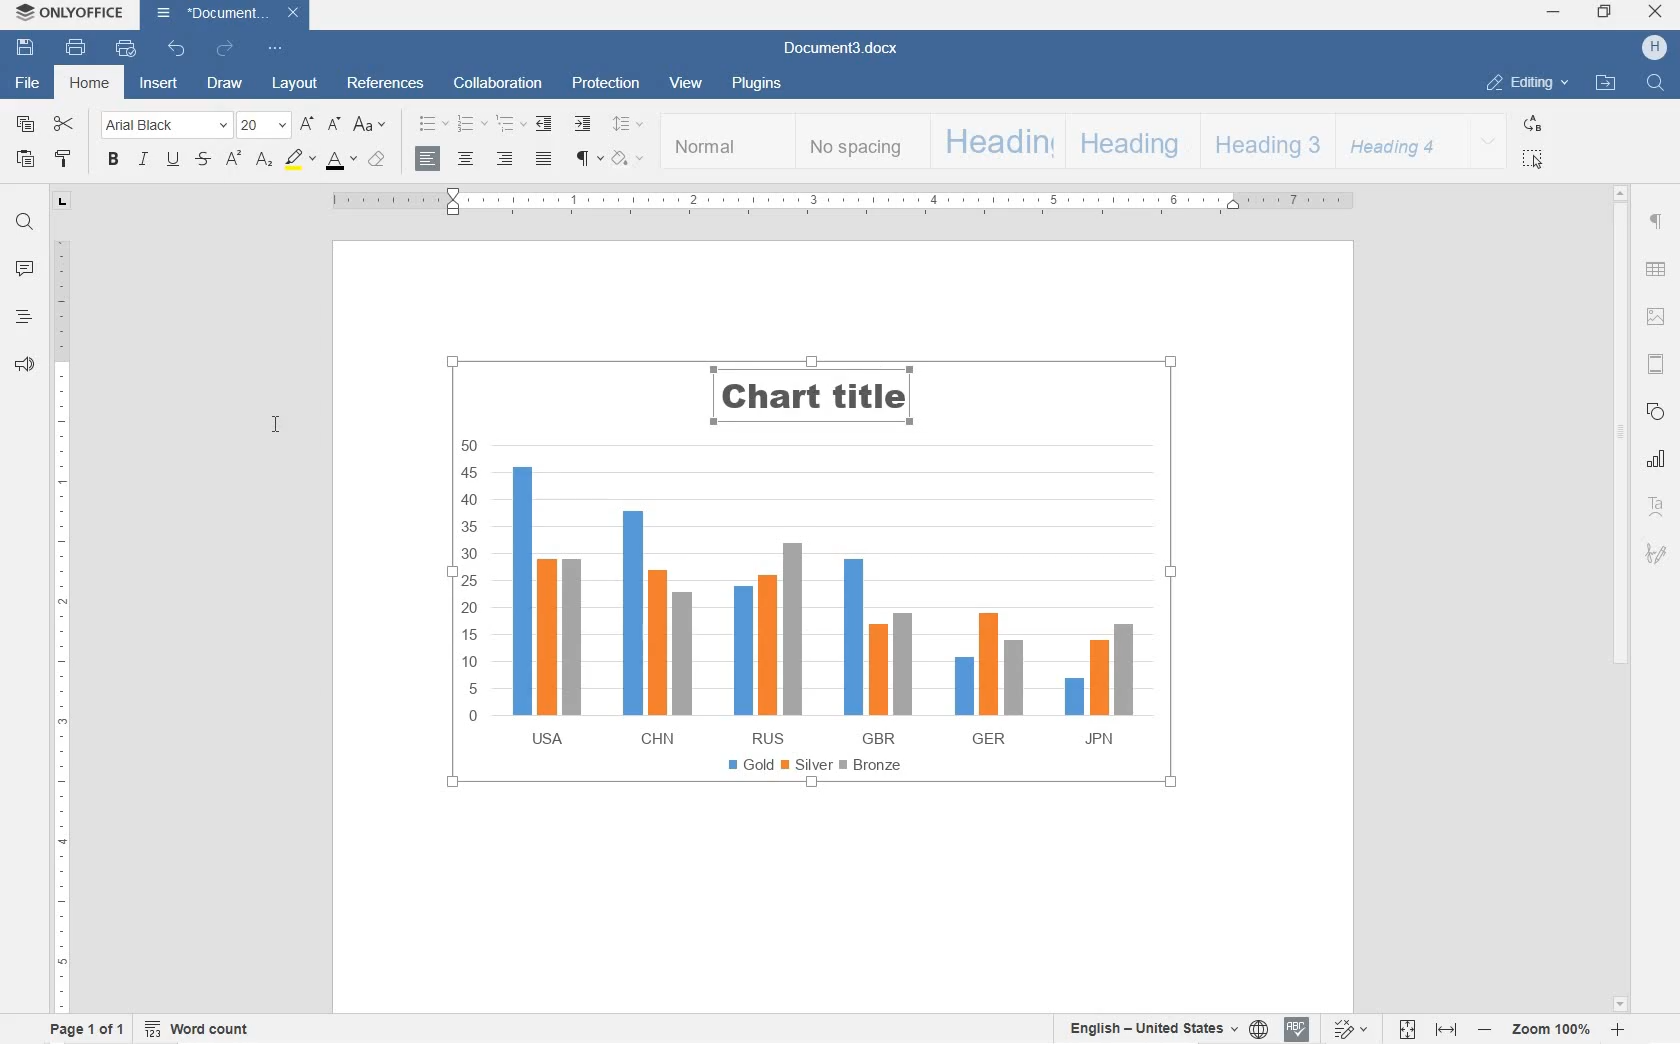 This screenshot has height=1044, width=1680. I want to click on DRAW, so click(225, 85).